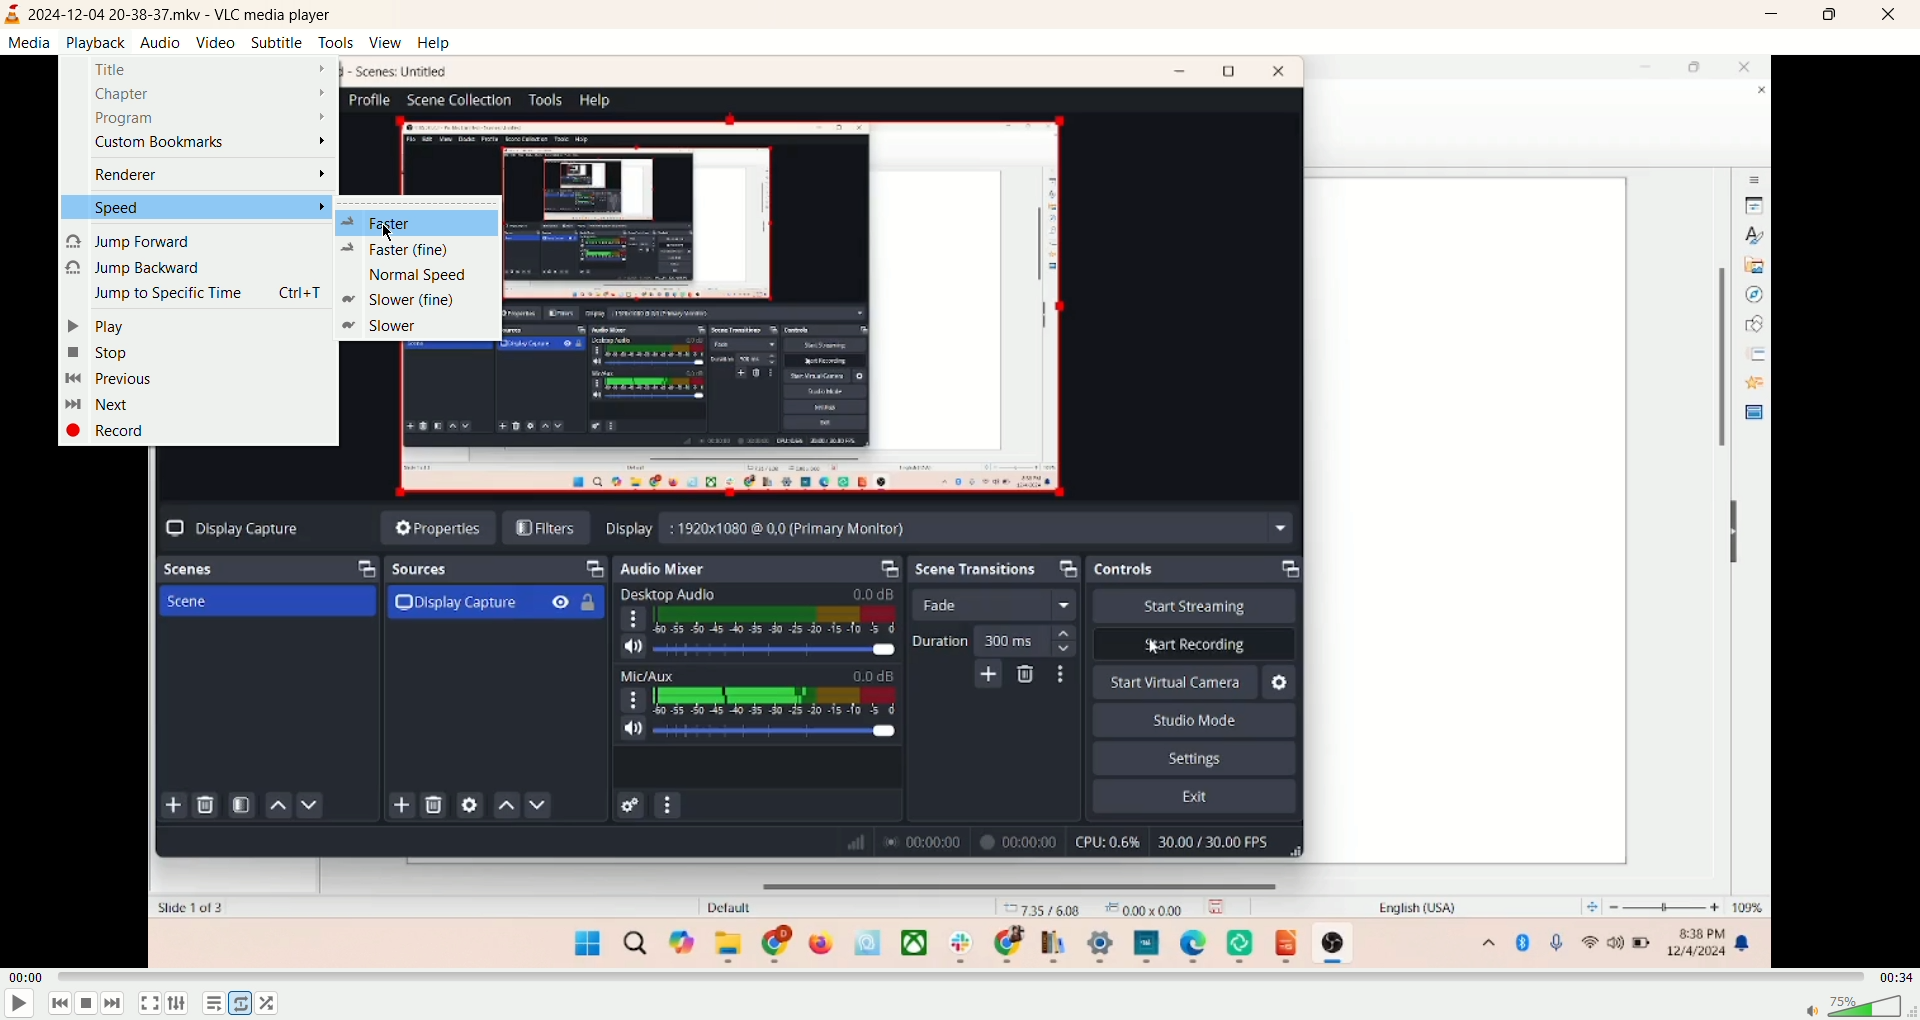 The image size is (1920, 1020). What do you see at coordinates (1852, 1005) in the screenshot?
I see `volume bar` at bounding box center [1852, 1005].